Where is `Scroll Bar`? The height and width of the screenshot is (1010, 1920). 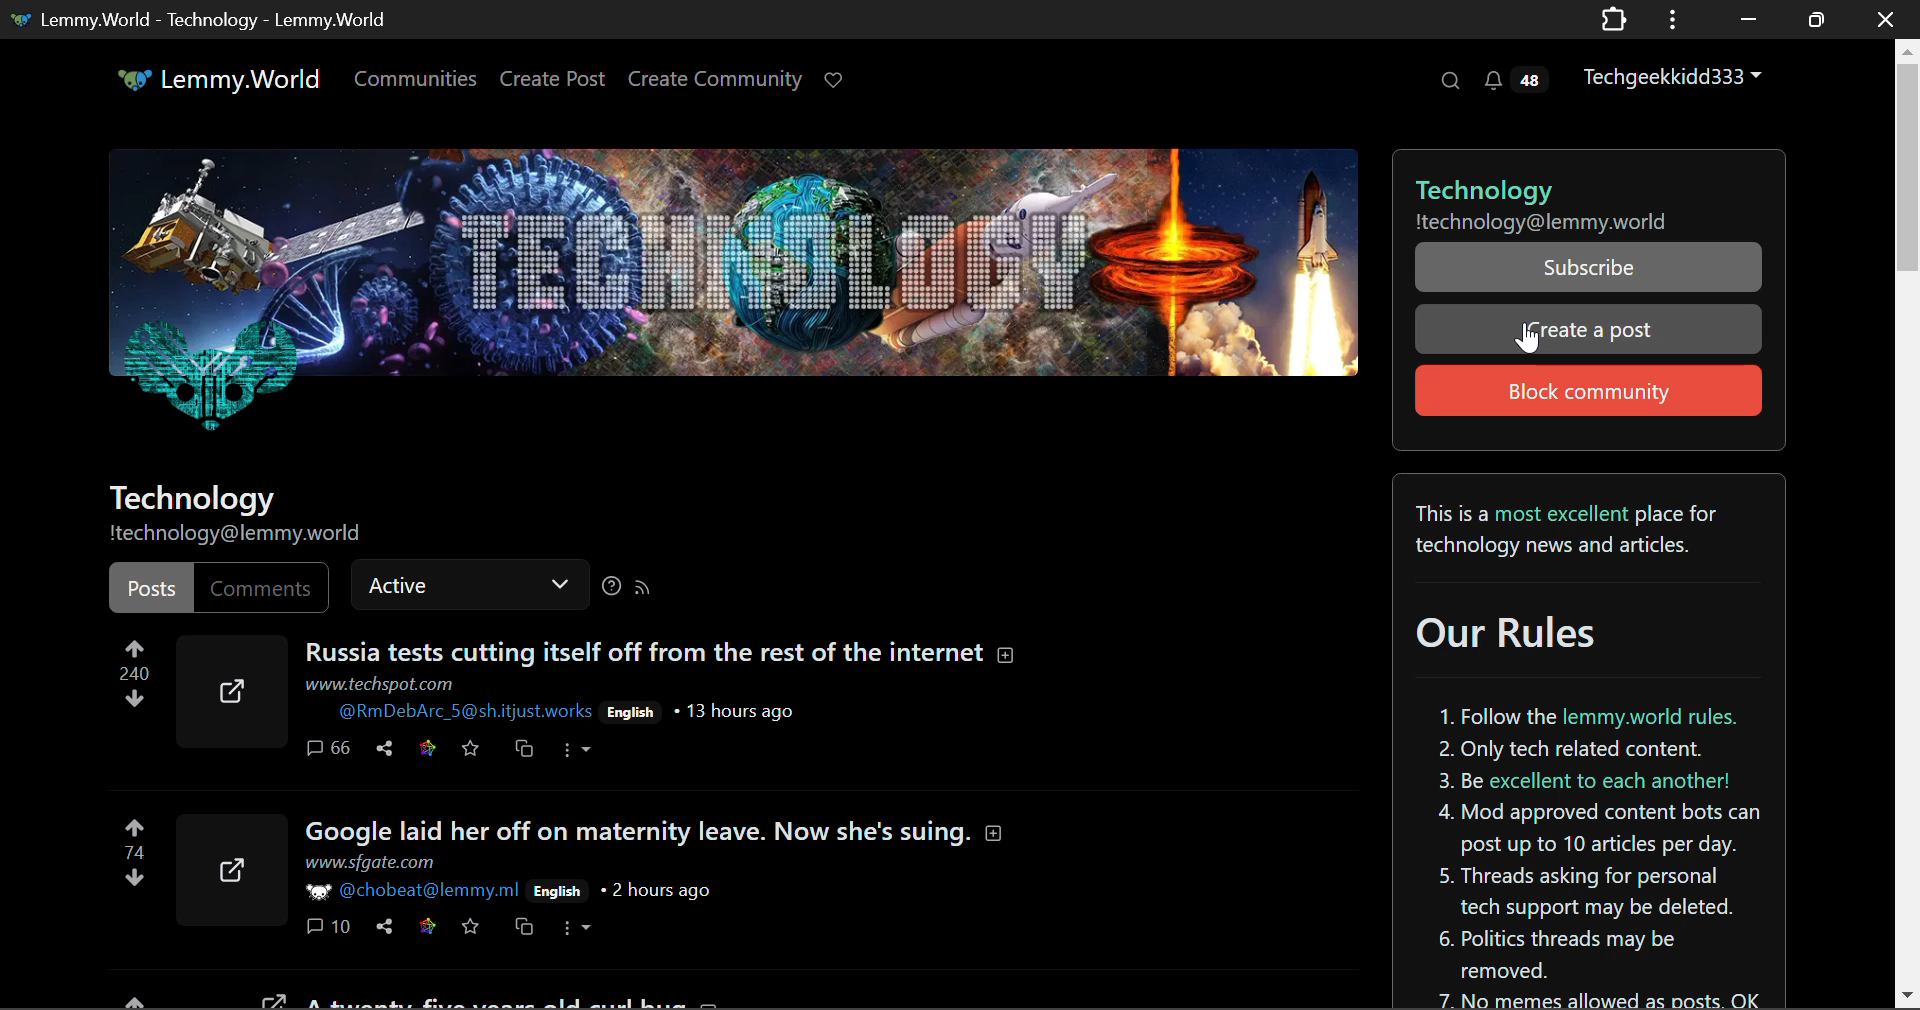 Scroll Bar is located at coordinates (1908, 519).